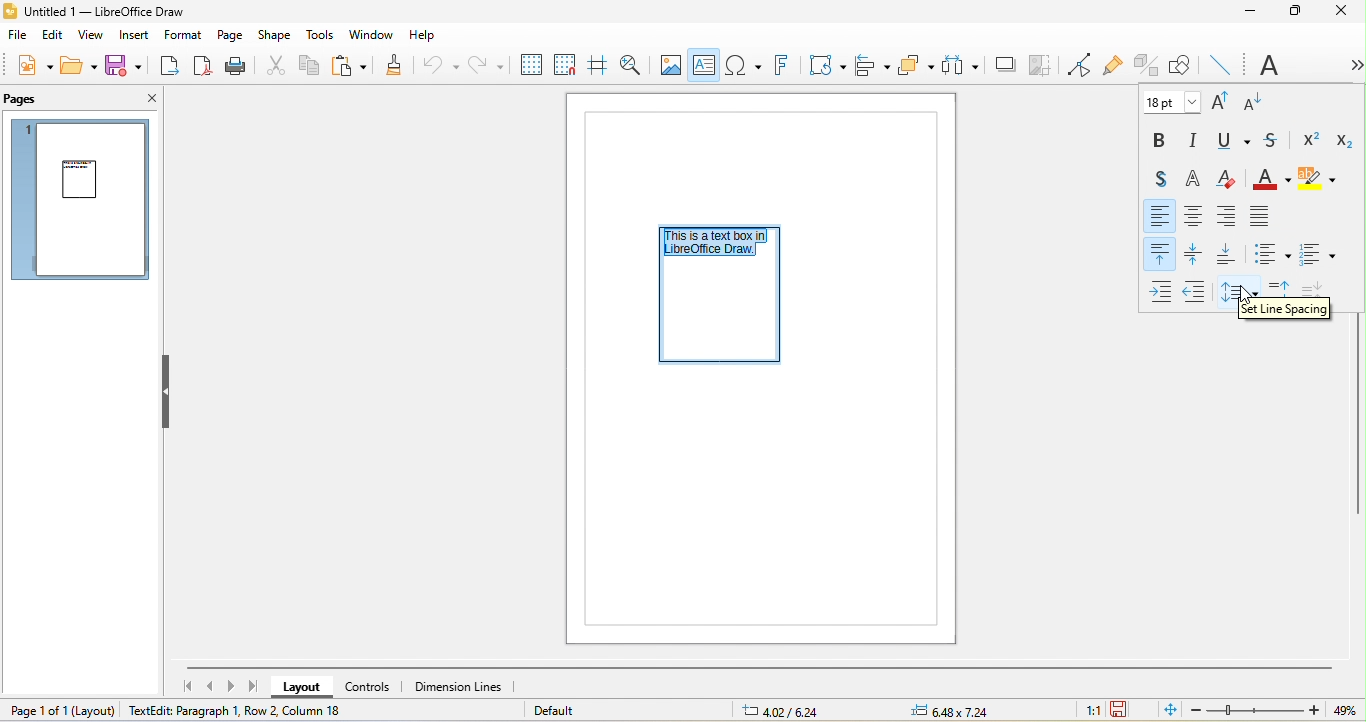 This screenshot has width=1366, height=722. What do you see at coordinates (371, 36) in the screenshot?
I see `window` at bounding box center [371, 36].